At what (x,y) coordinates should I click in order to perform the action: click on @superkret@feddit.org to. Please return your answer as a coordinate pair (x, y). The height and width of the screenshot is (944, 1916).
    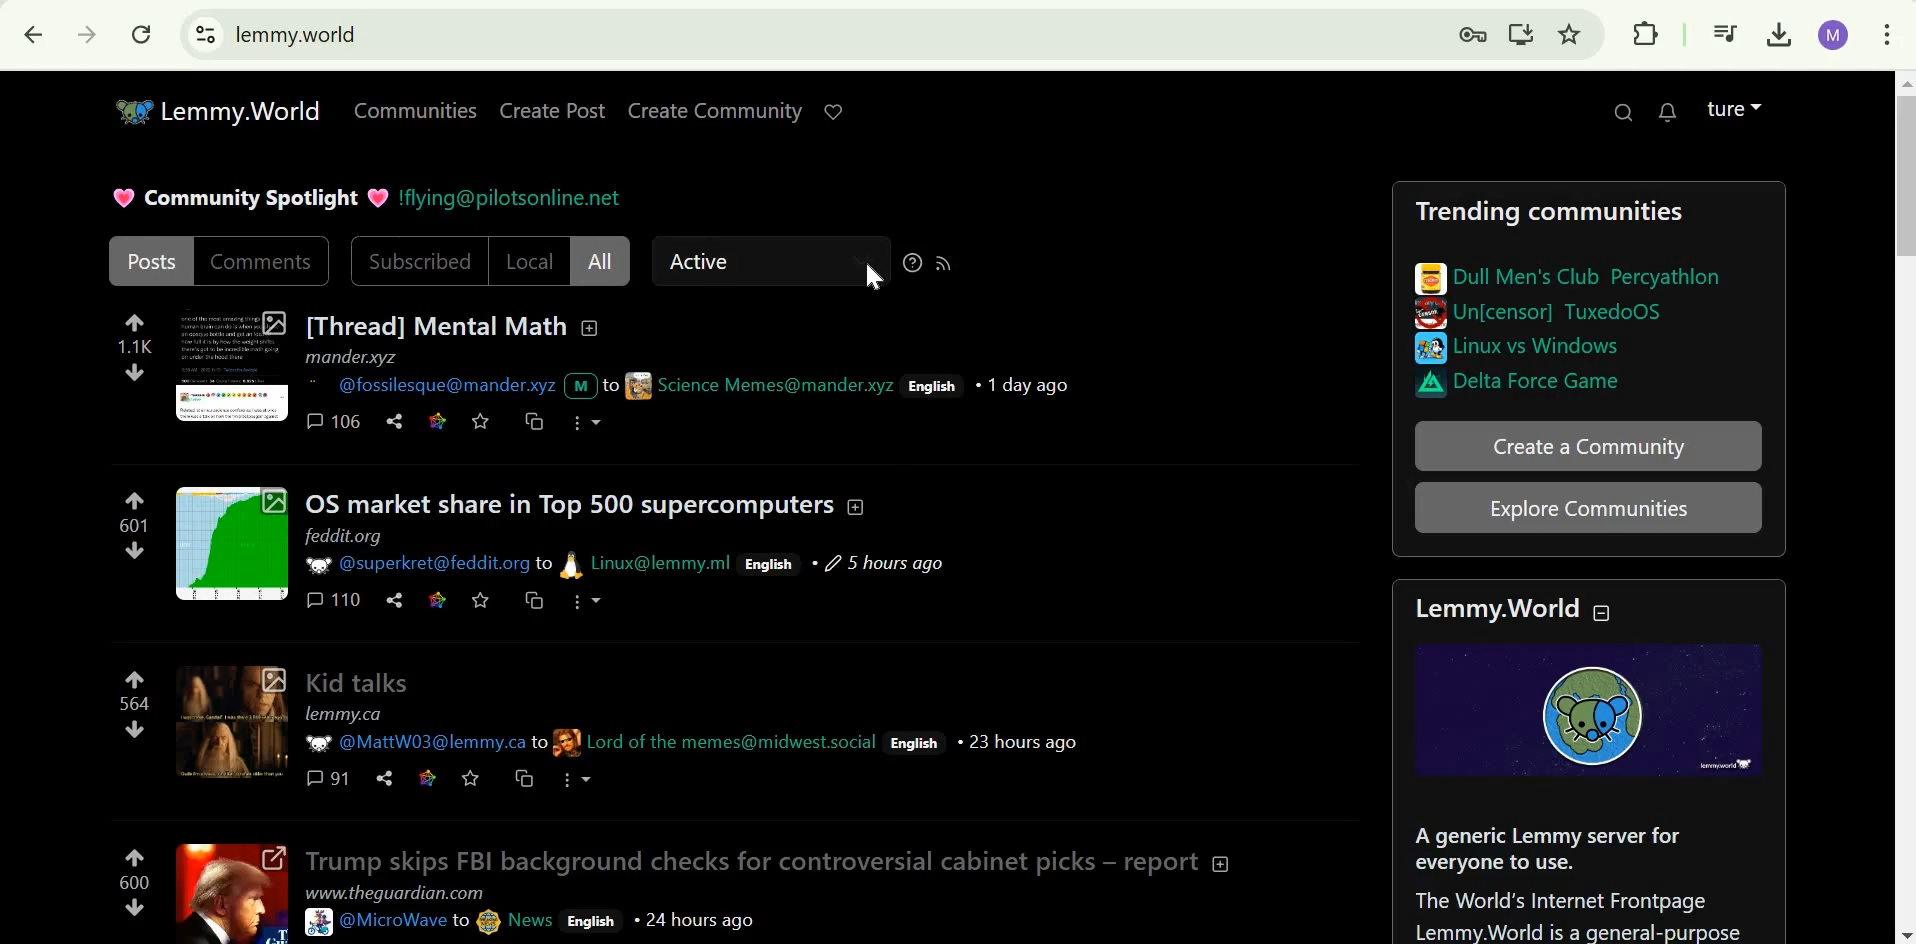
    Looking at the image, I should click on (444, 565).